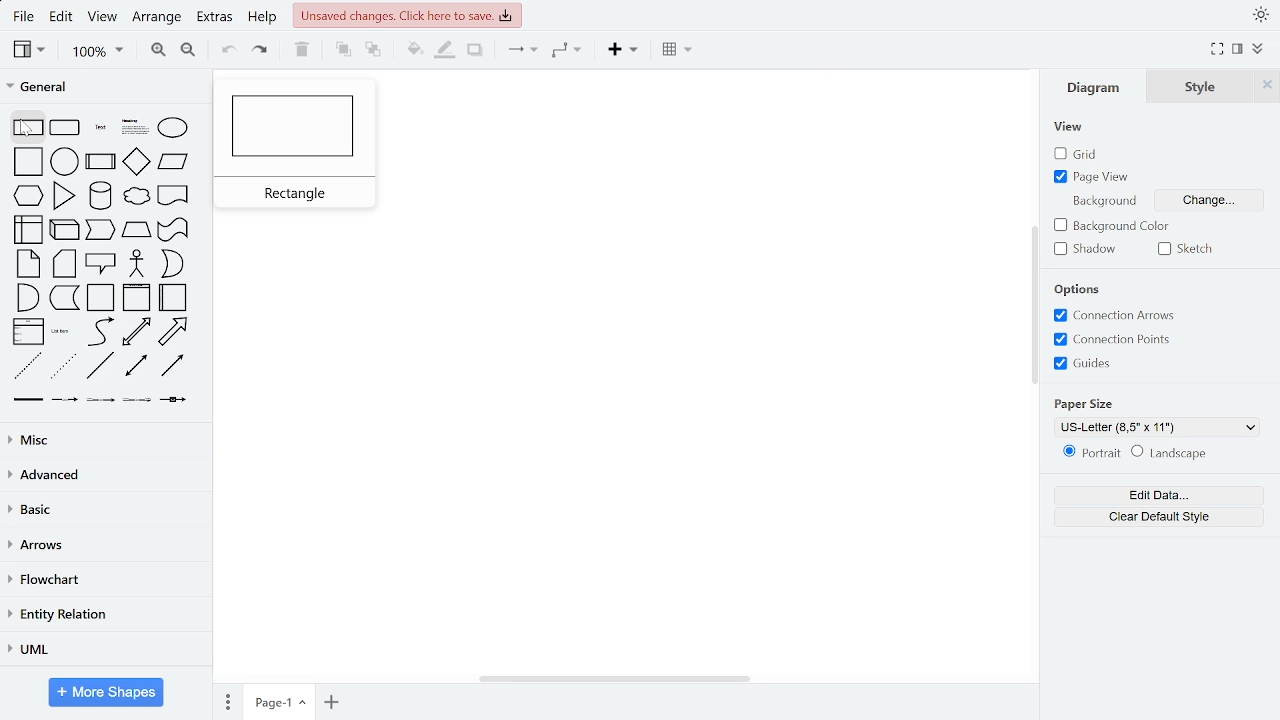 Image resolution: width=1280 pixels, height=720 pixels. I want to click on delete, so click(300, 51).